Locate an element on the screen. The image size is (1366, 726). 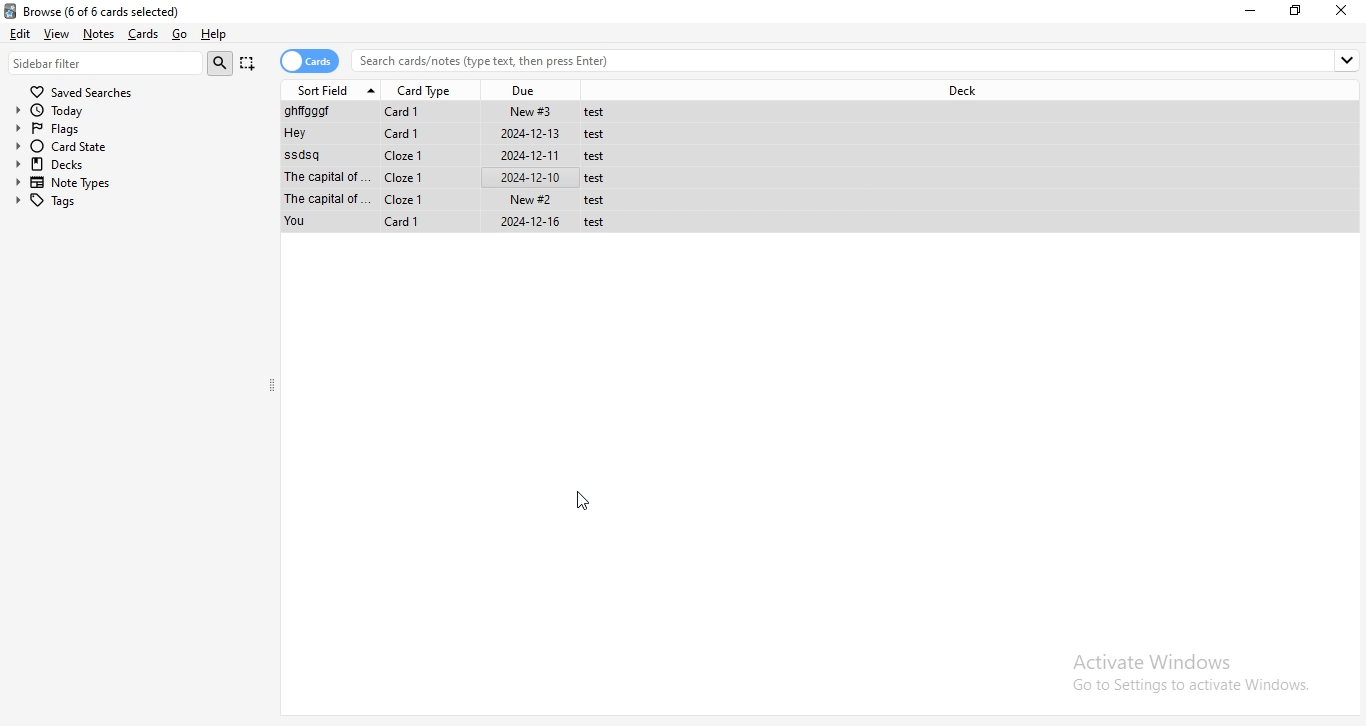
deck is located at coordinates (962, 91).